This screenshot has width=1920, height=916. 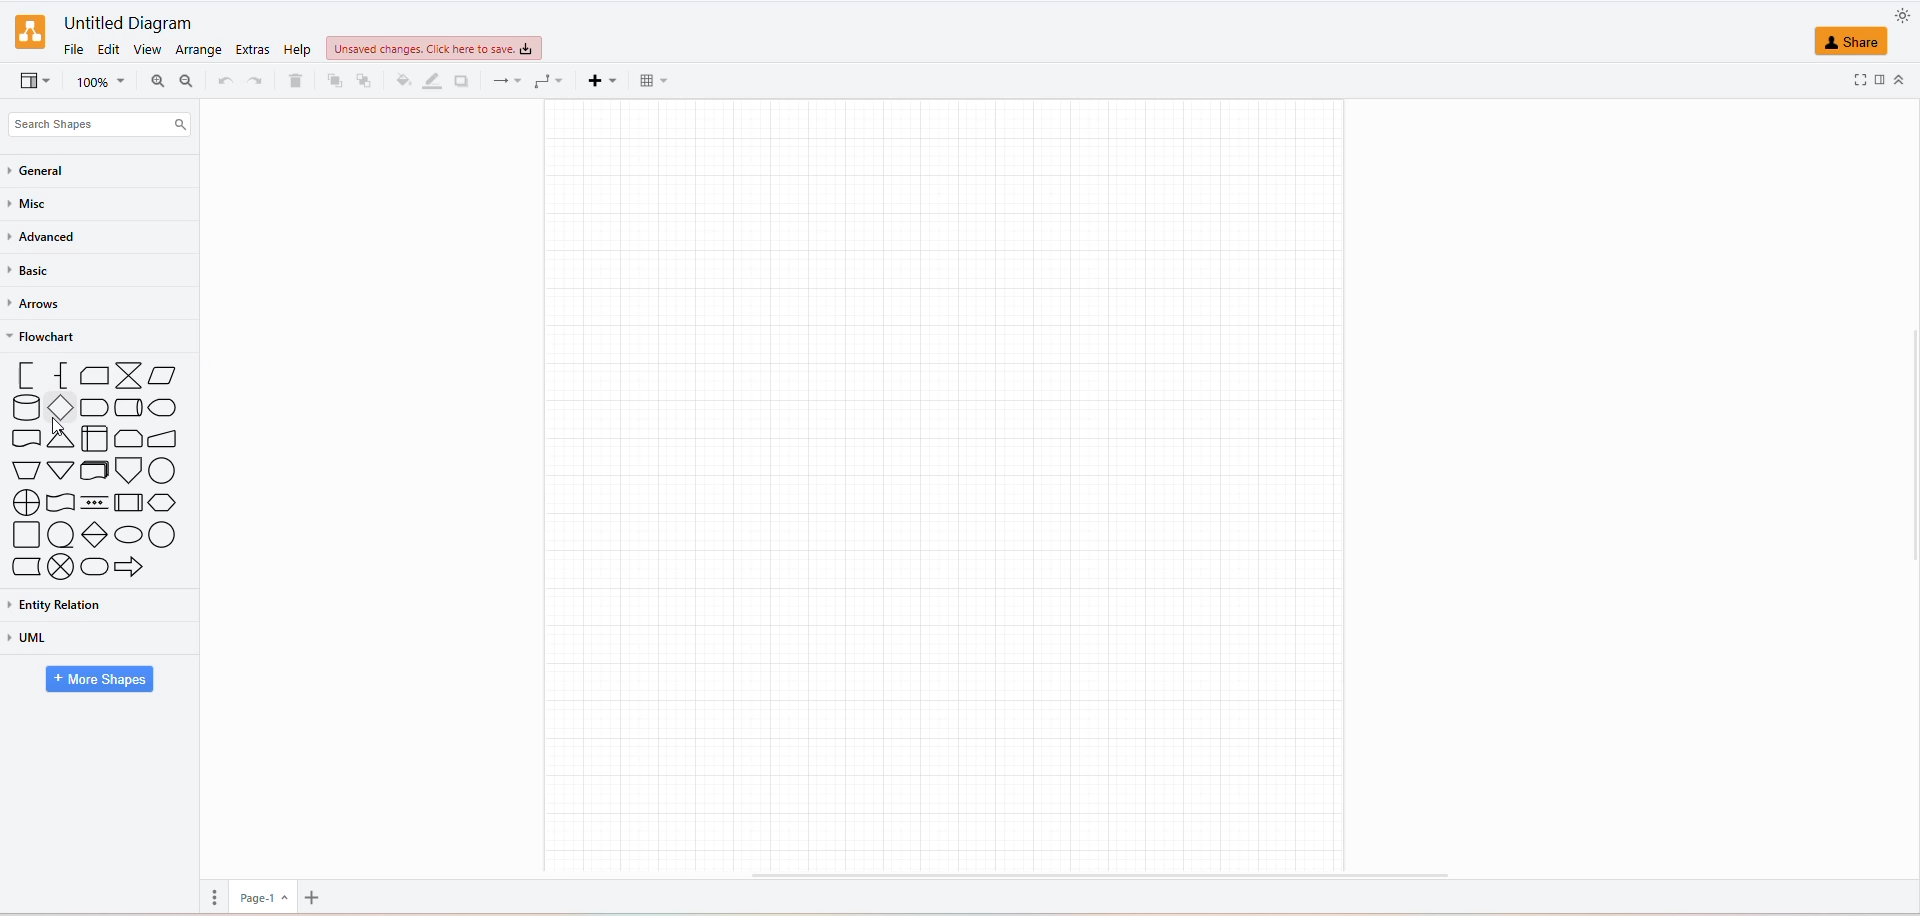 What do you see at coordinates (67, 638) in the screenshot?
I see `UML` at bounding box center [67, 638].